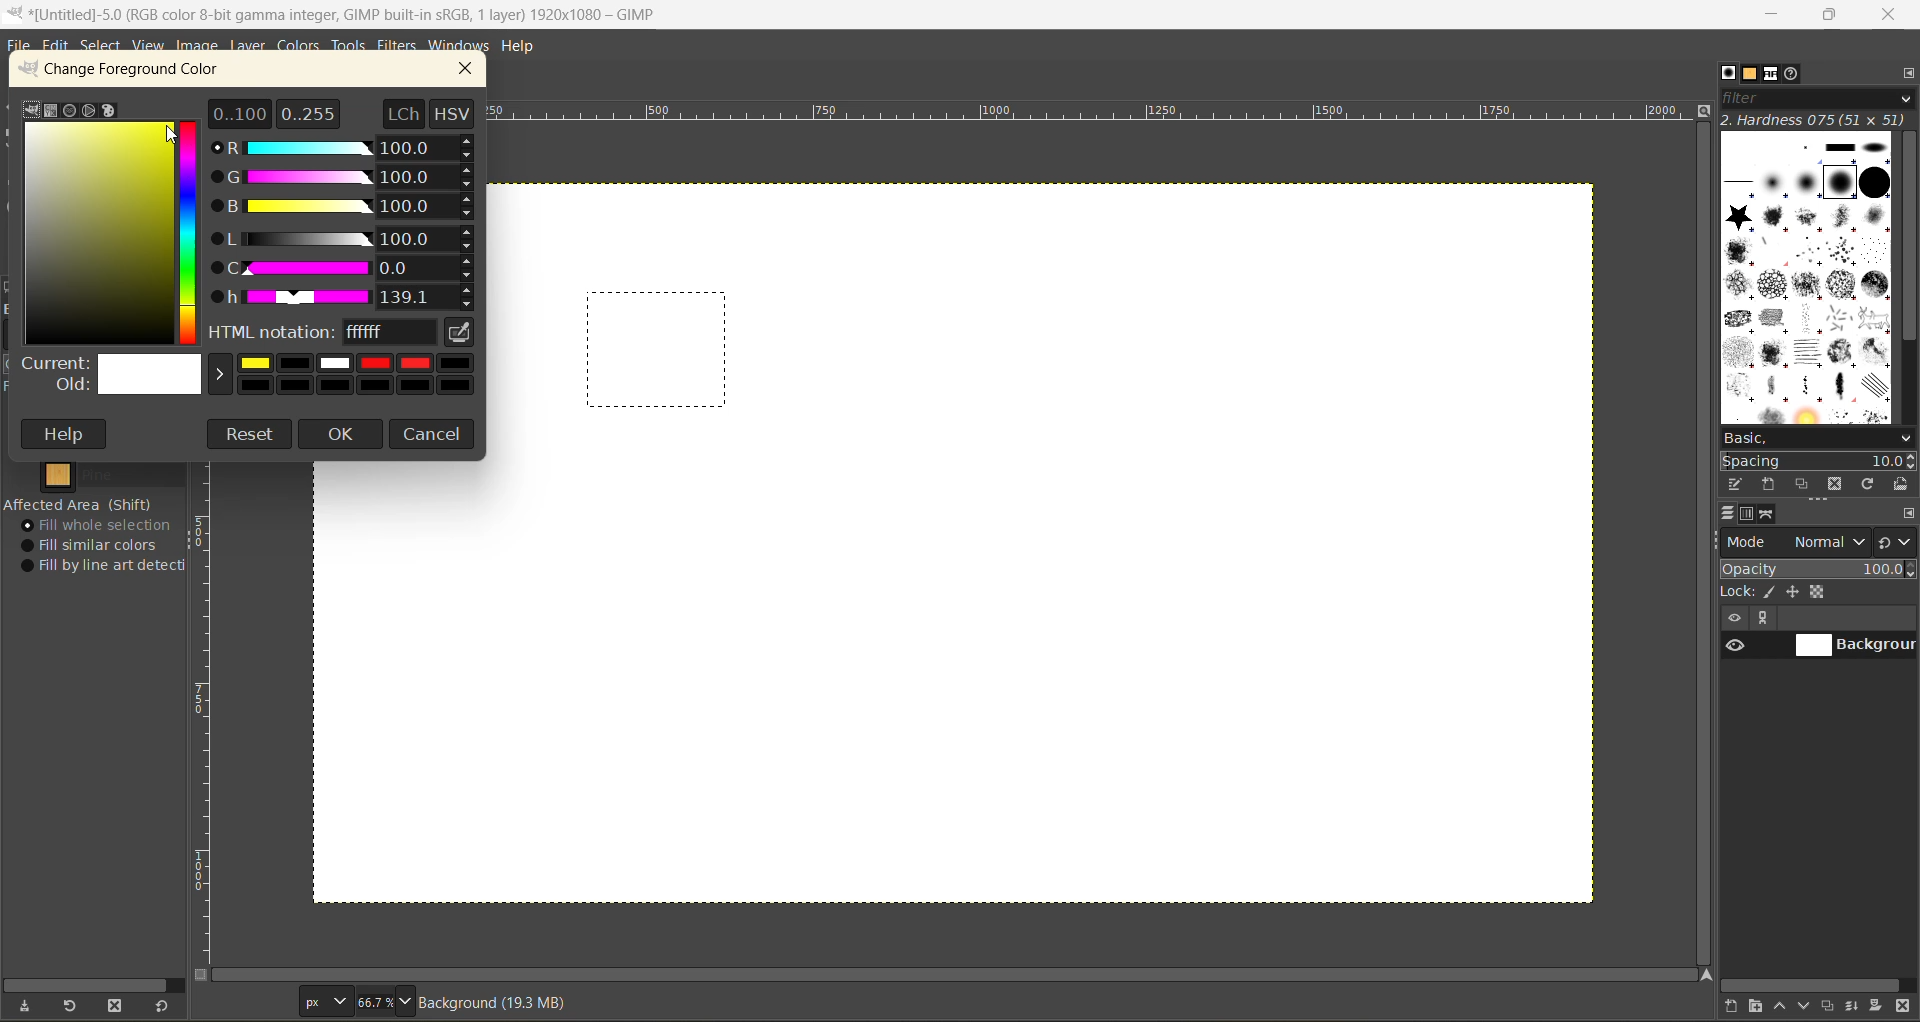 This screenshot has width=1920, height=1022. What do you see at coordinates (146, 46) in the screenshot?
I see `view` at bounding box center [146, 46].